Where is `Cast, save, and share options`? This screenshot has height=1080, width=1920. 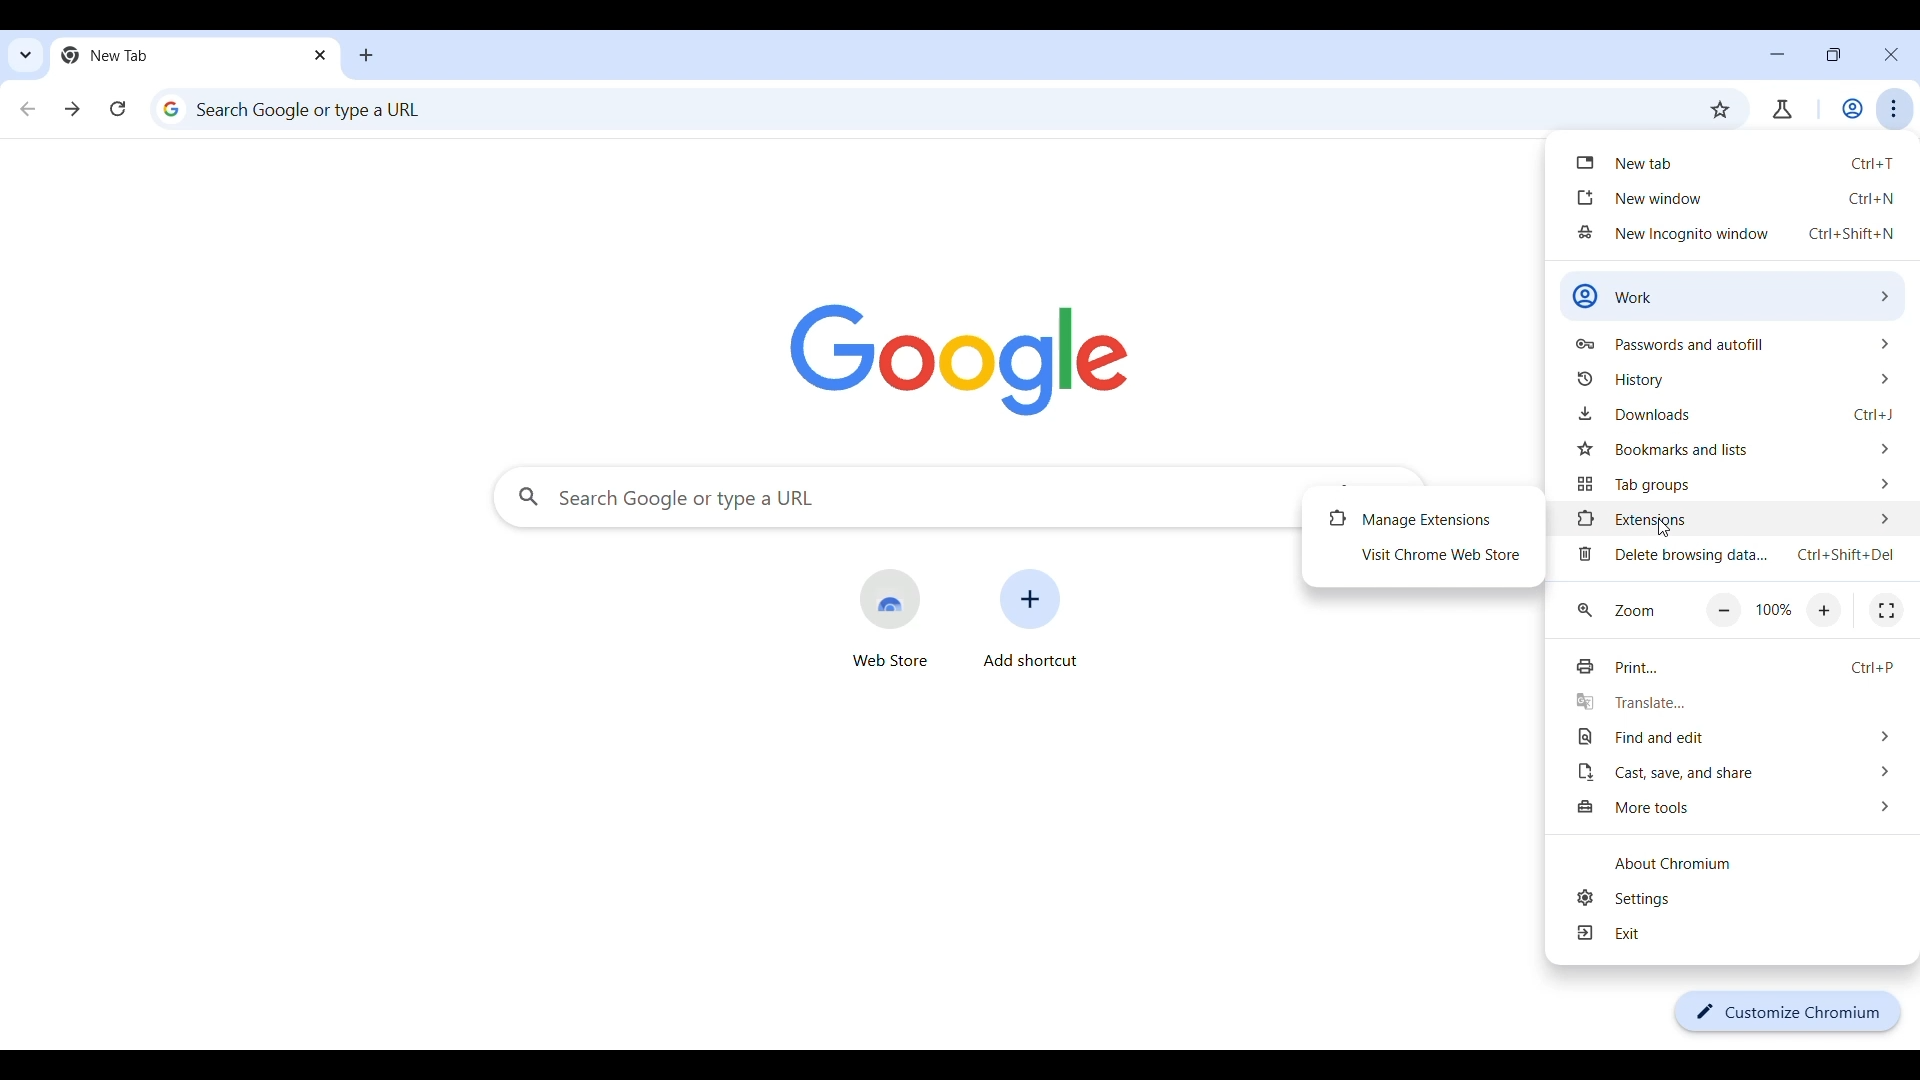
Cast, save, and share options is located at coordinates (1738, 772).